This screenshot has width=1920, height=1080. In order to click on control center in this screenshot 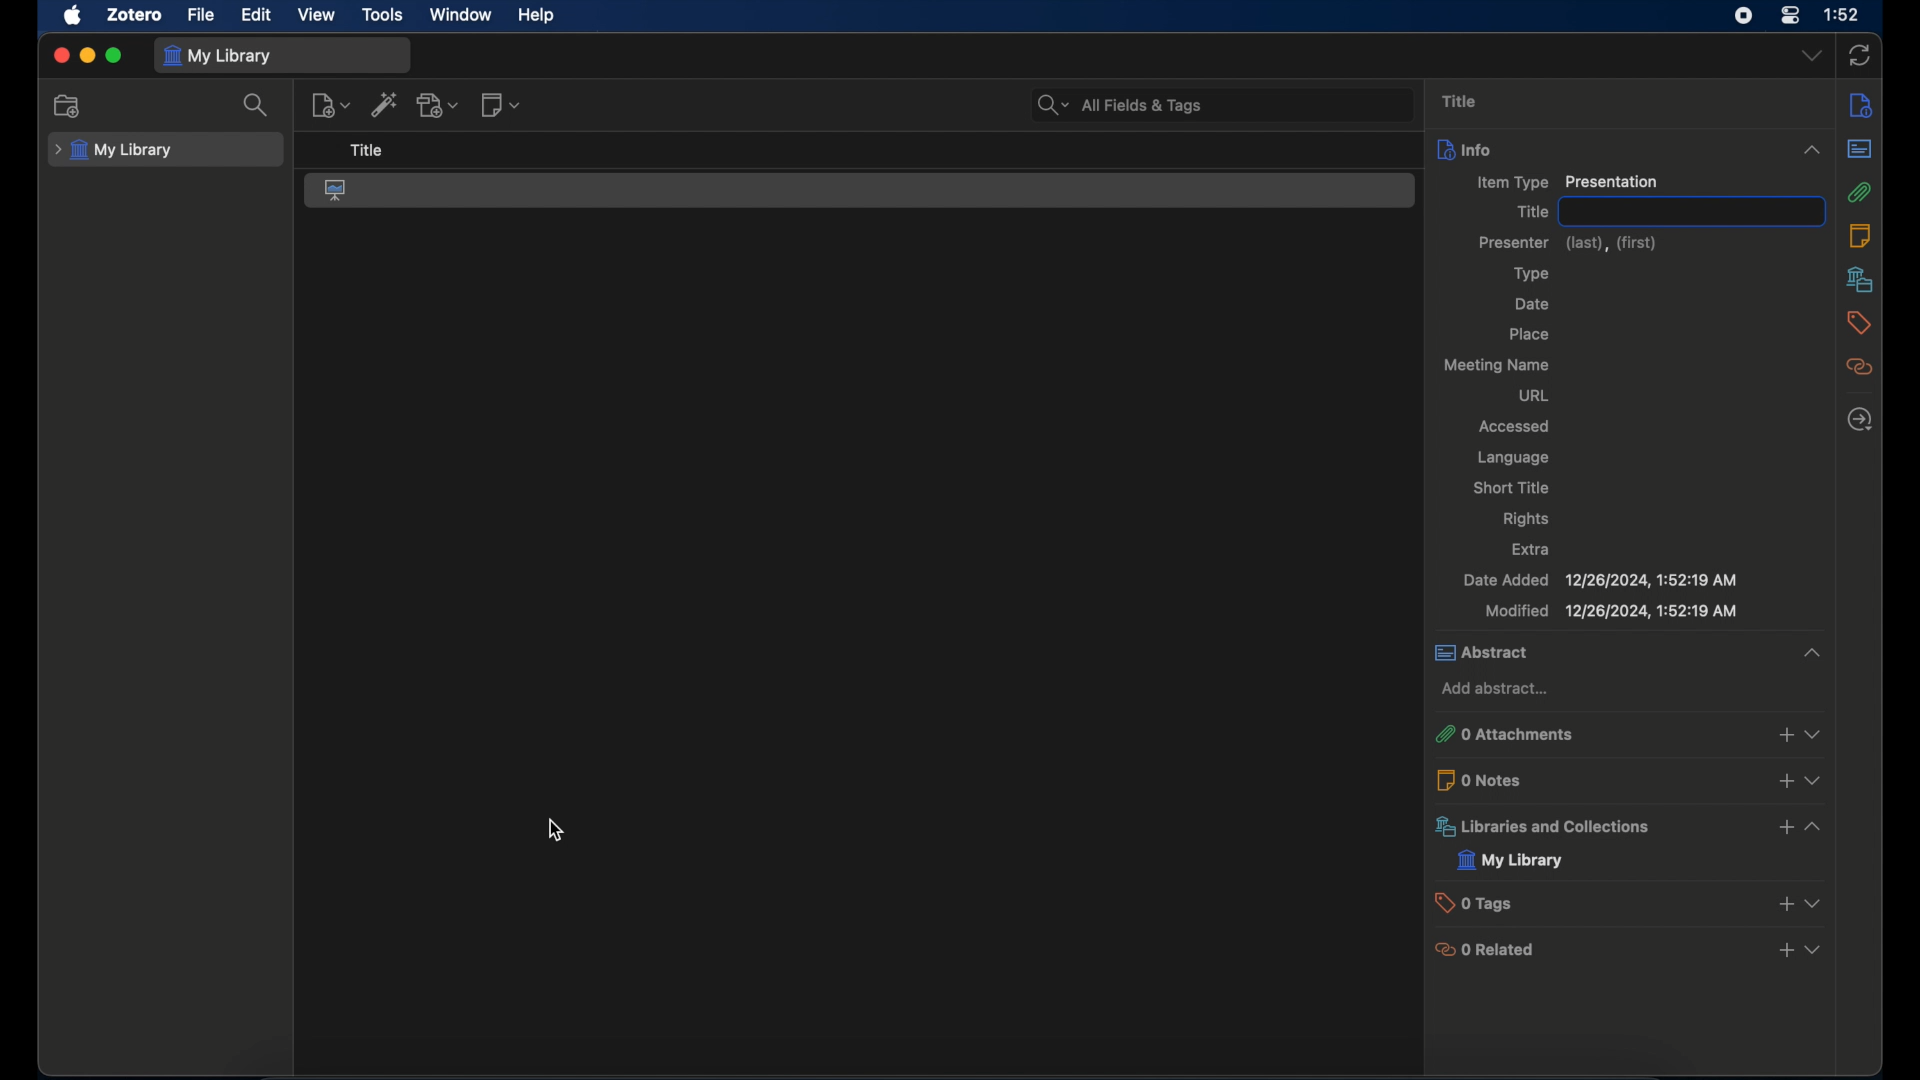, I will do `click(1790, 16)`.